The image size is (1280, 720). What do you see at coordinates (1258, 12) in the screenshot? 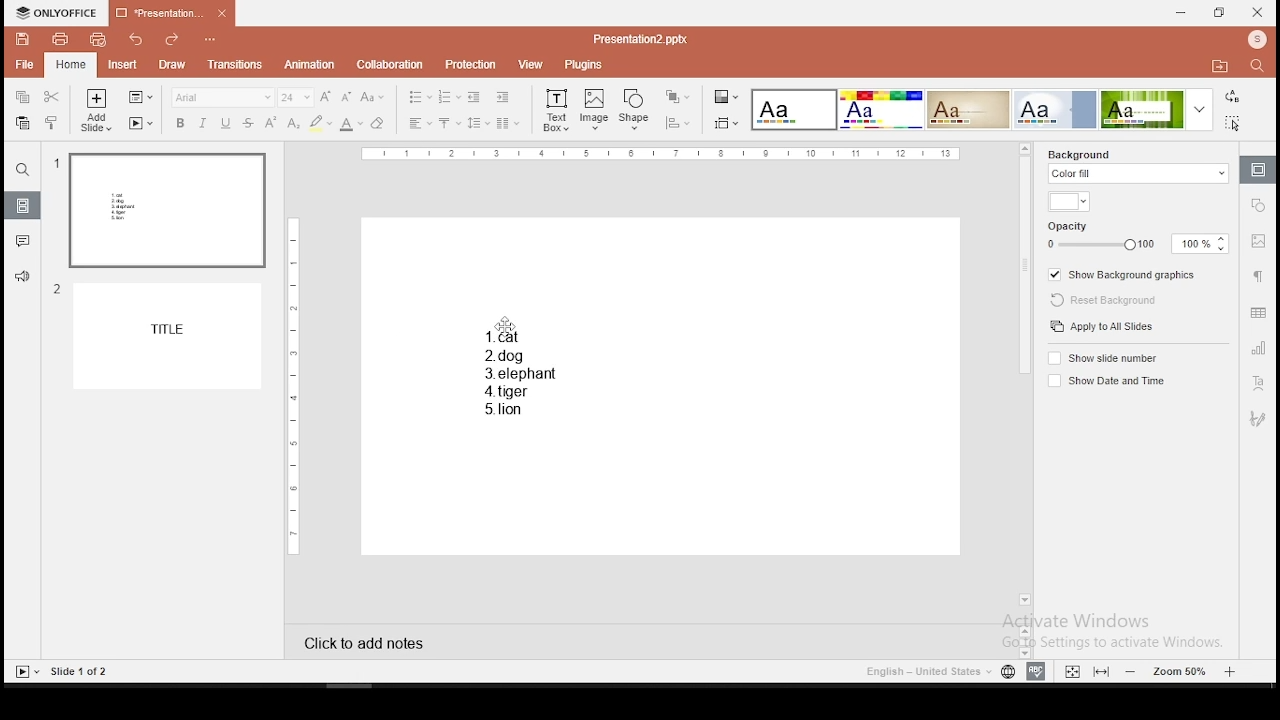
I see `close window` at bounding box center [1258, 12].